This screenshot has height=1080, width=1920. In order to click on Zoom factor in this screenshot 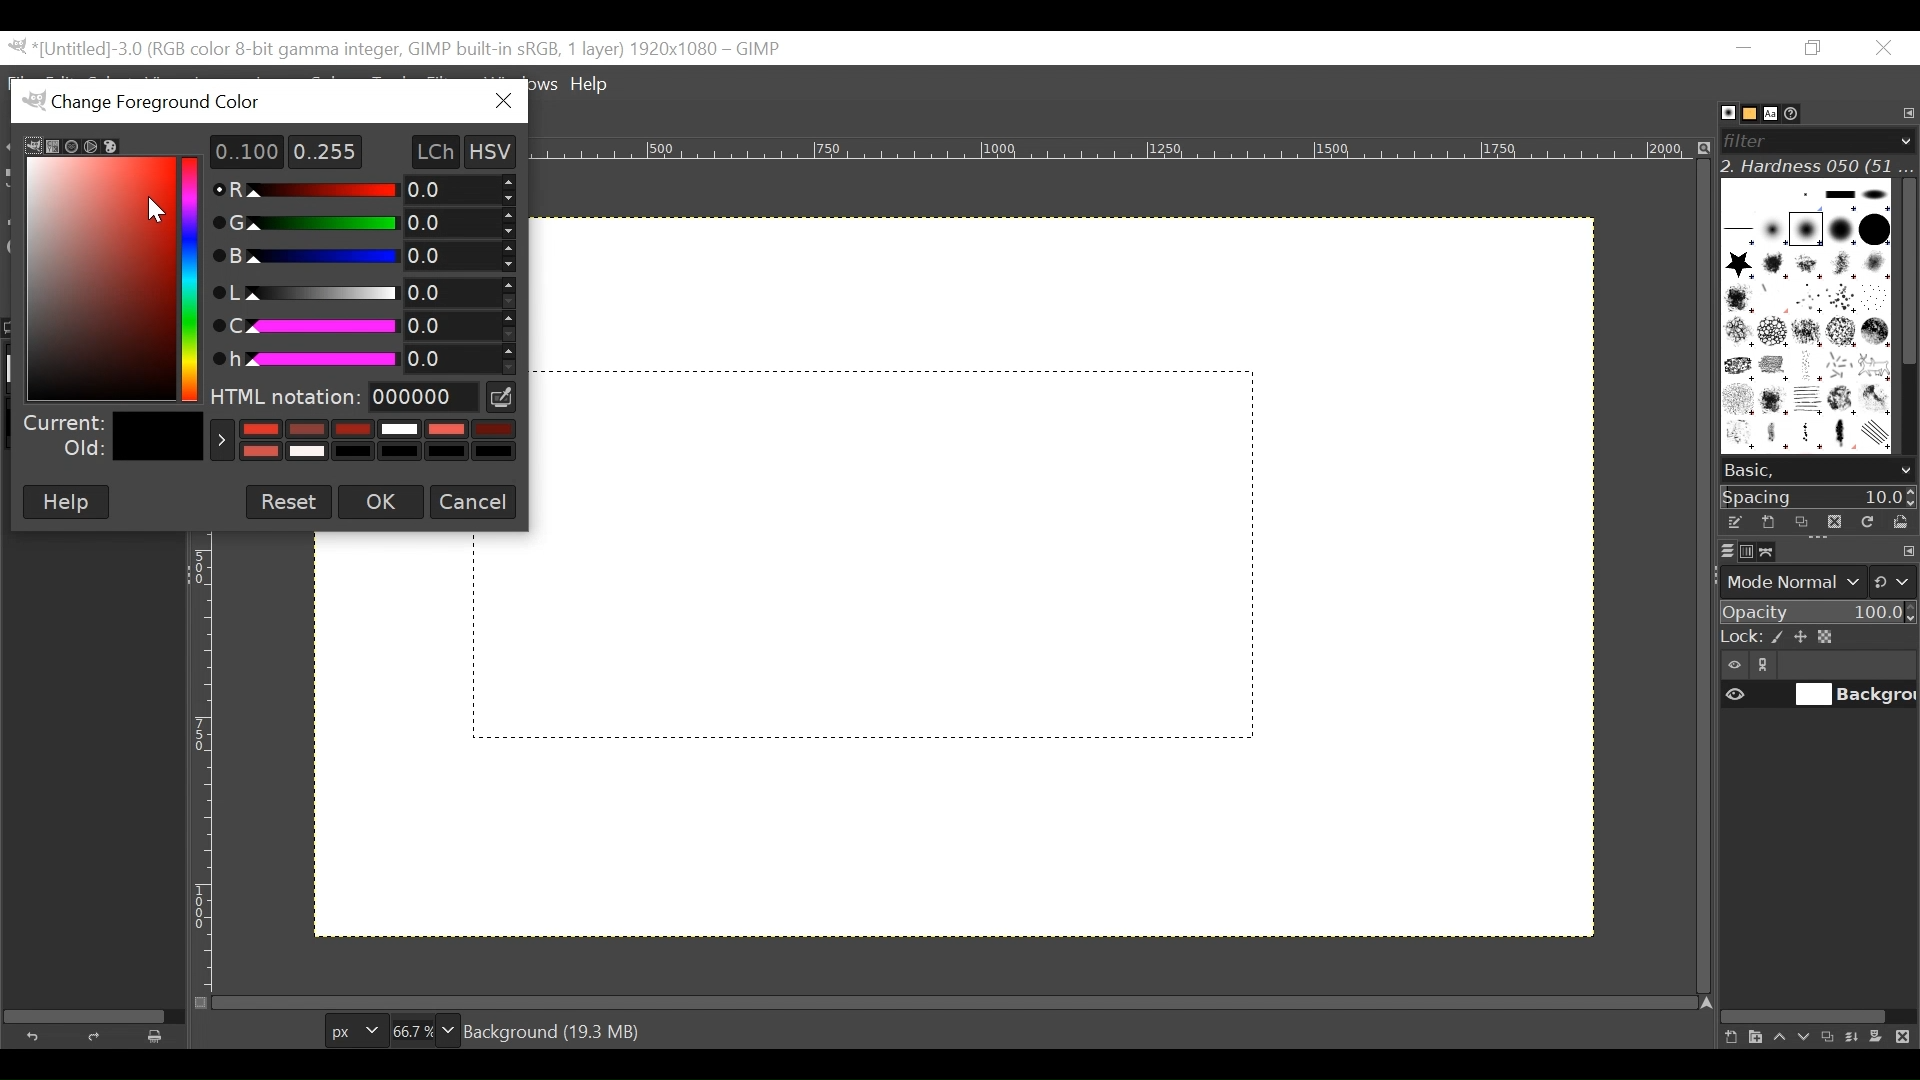, I will do `click(425, 1028)`.